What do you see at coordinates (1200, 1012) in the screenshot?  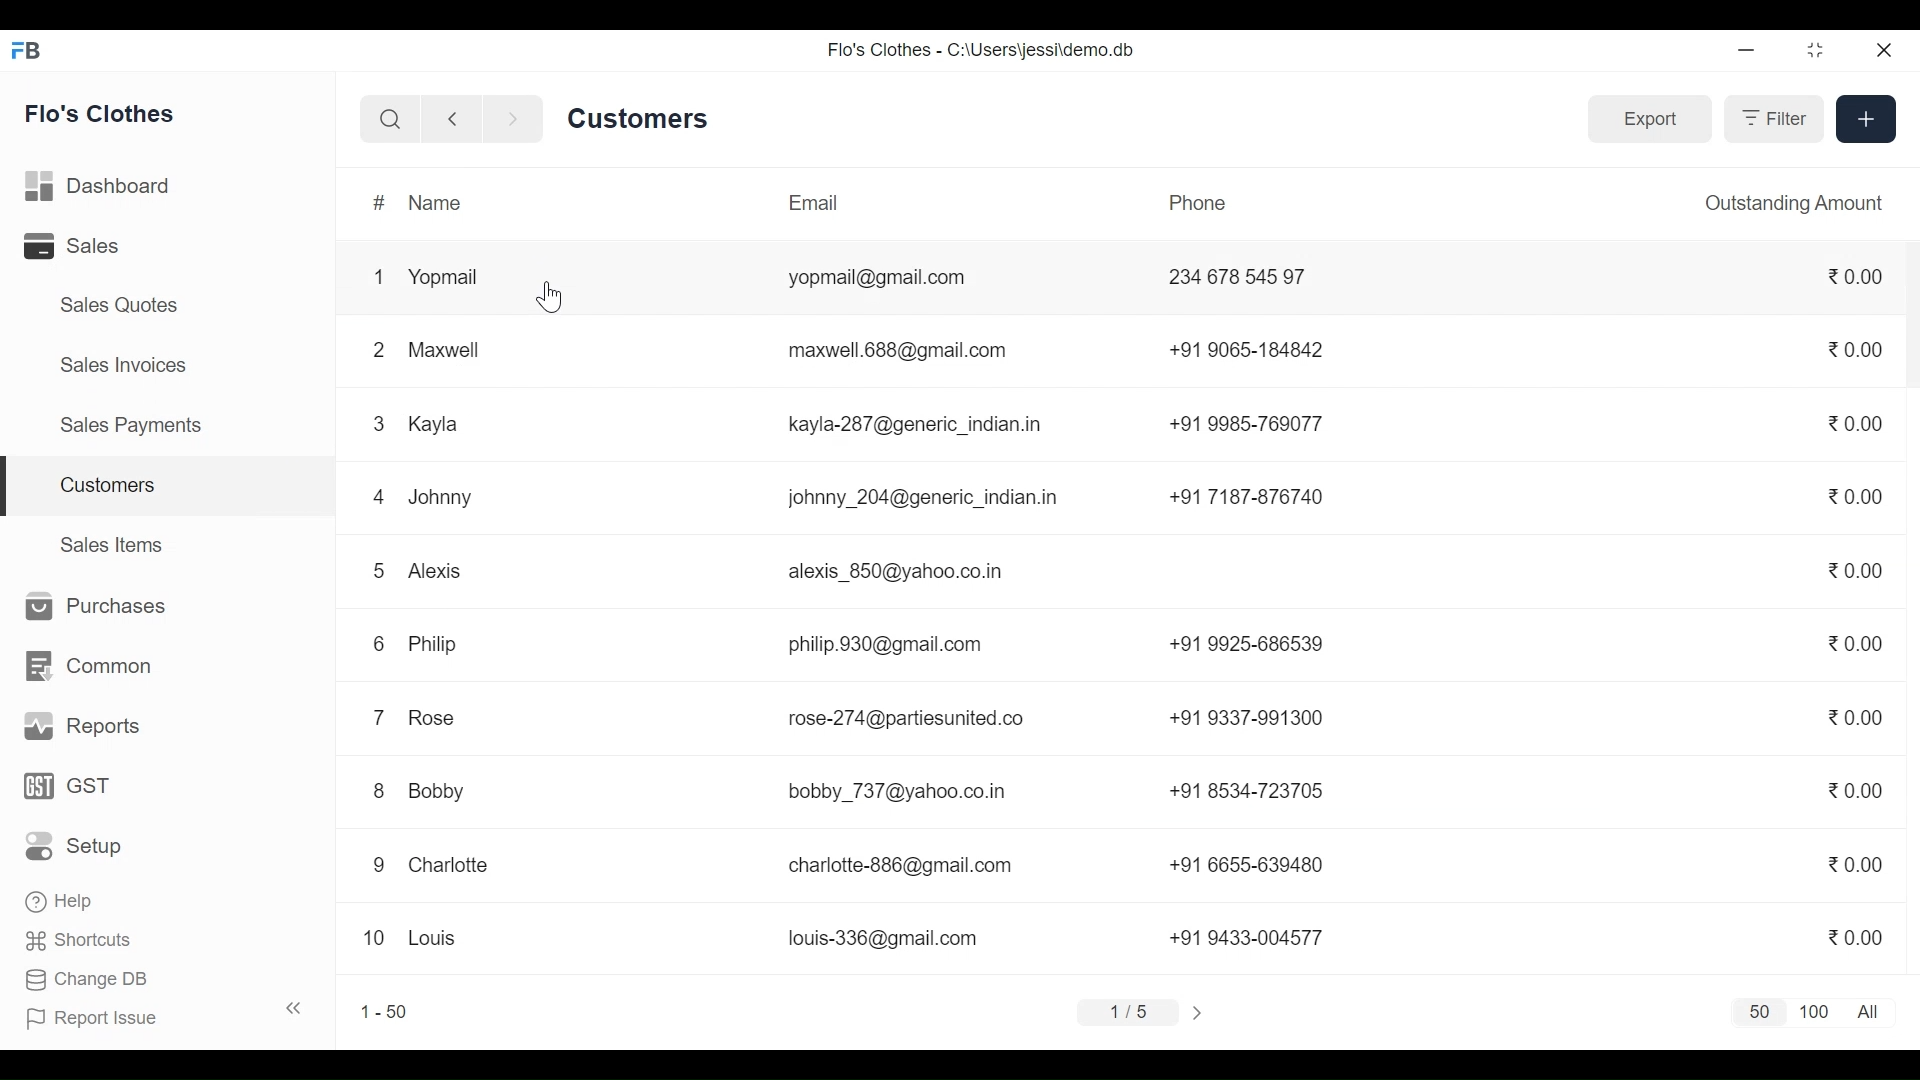 I see `>` at bounding box center [1200, 1012].